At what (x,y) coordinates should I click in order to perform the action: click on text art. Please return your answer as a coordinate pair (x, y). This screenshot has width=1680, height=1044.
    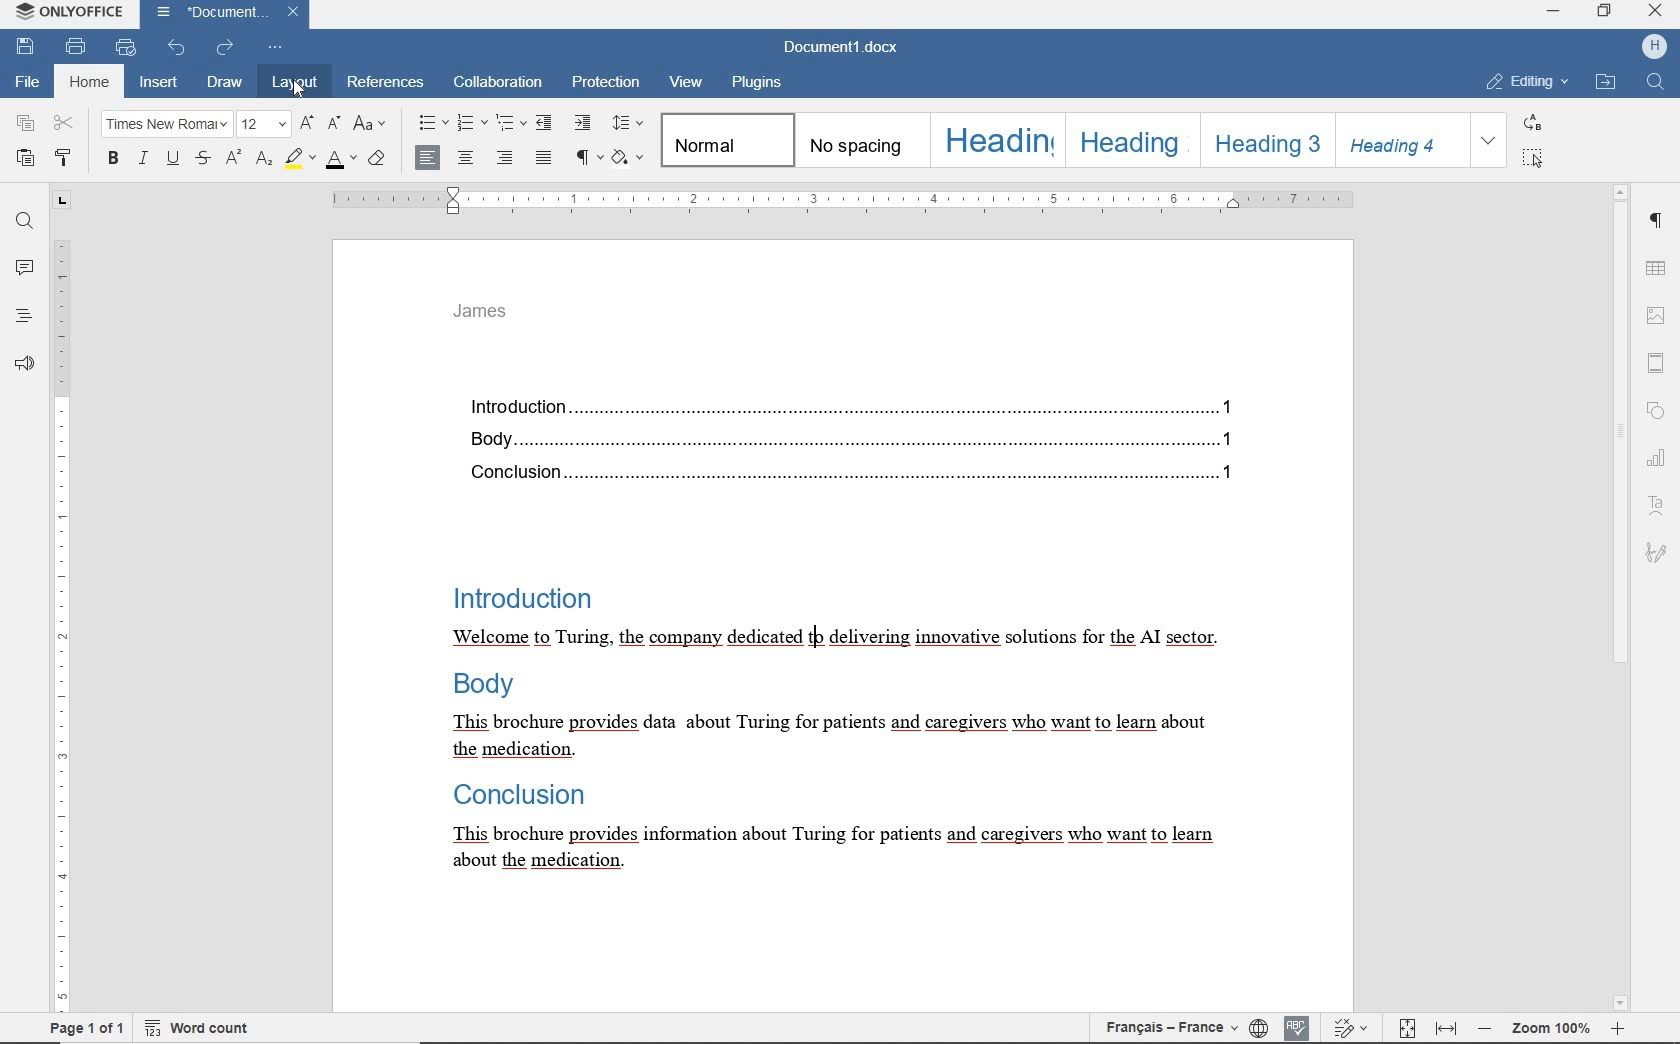
    Looking at the image, I should click on (1657, 505).